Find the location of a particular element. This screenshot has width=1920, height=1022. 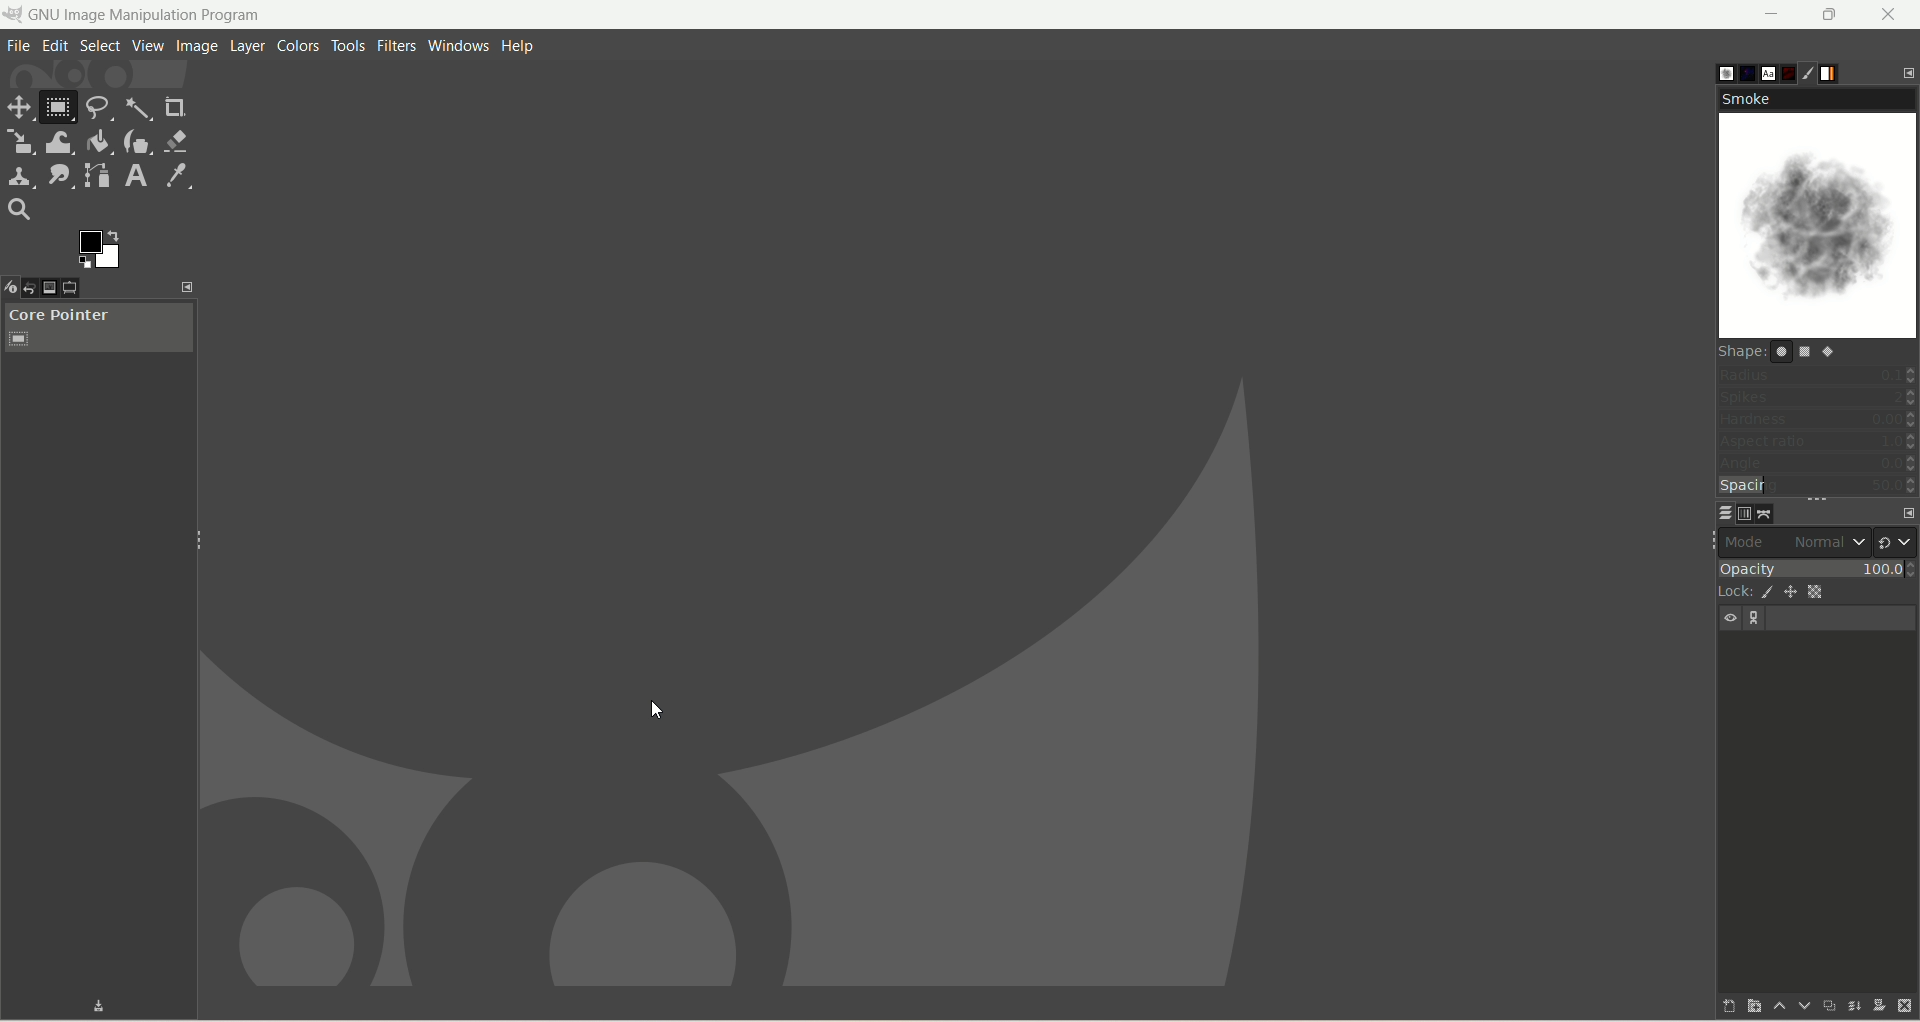

undo history is located at coordinates (36, 288).